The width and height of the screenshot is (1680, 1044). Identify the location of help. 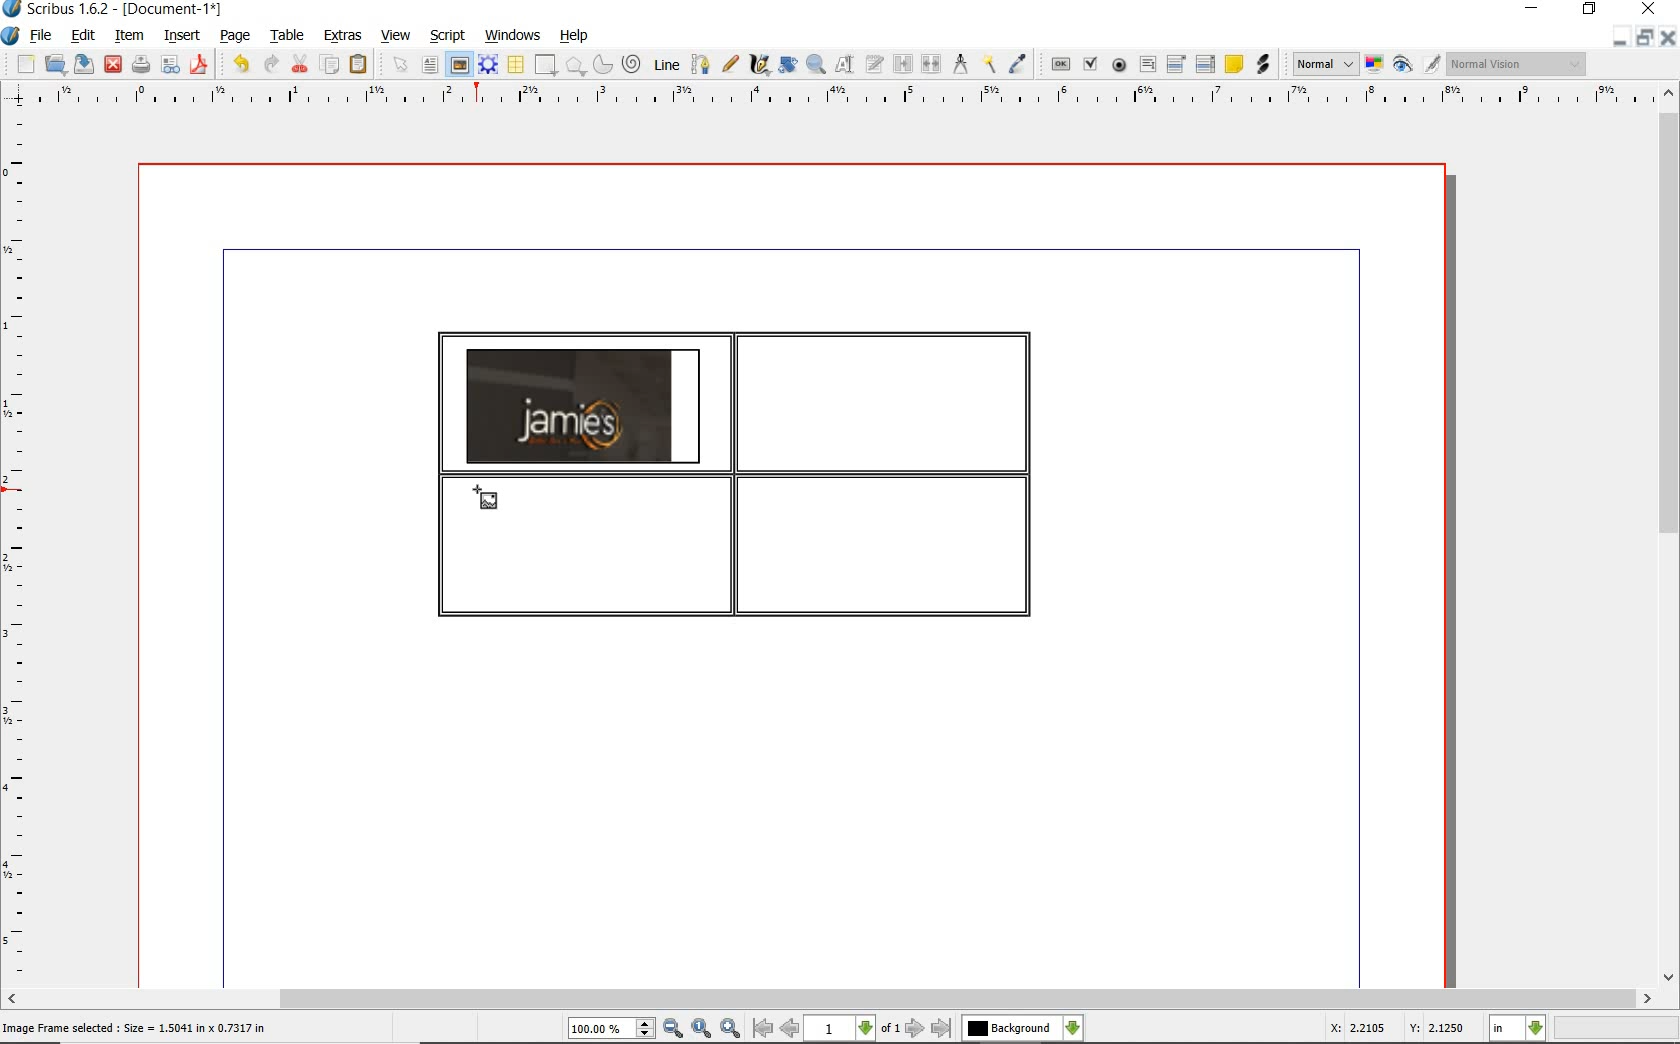
(574, 36).